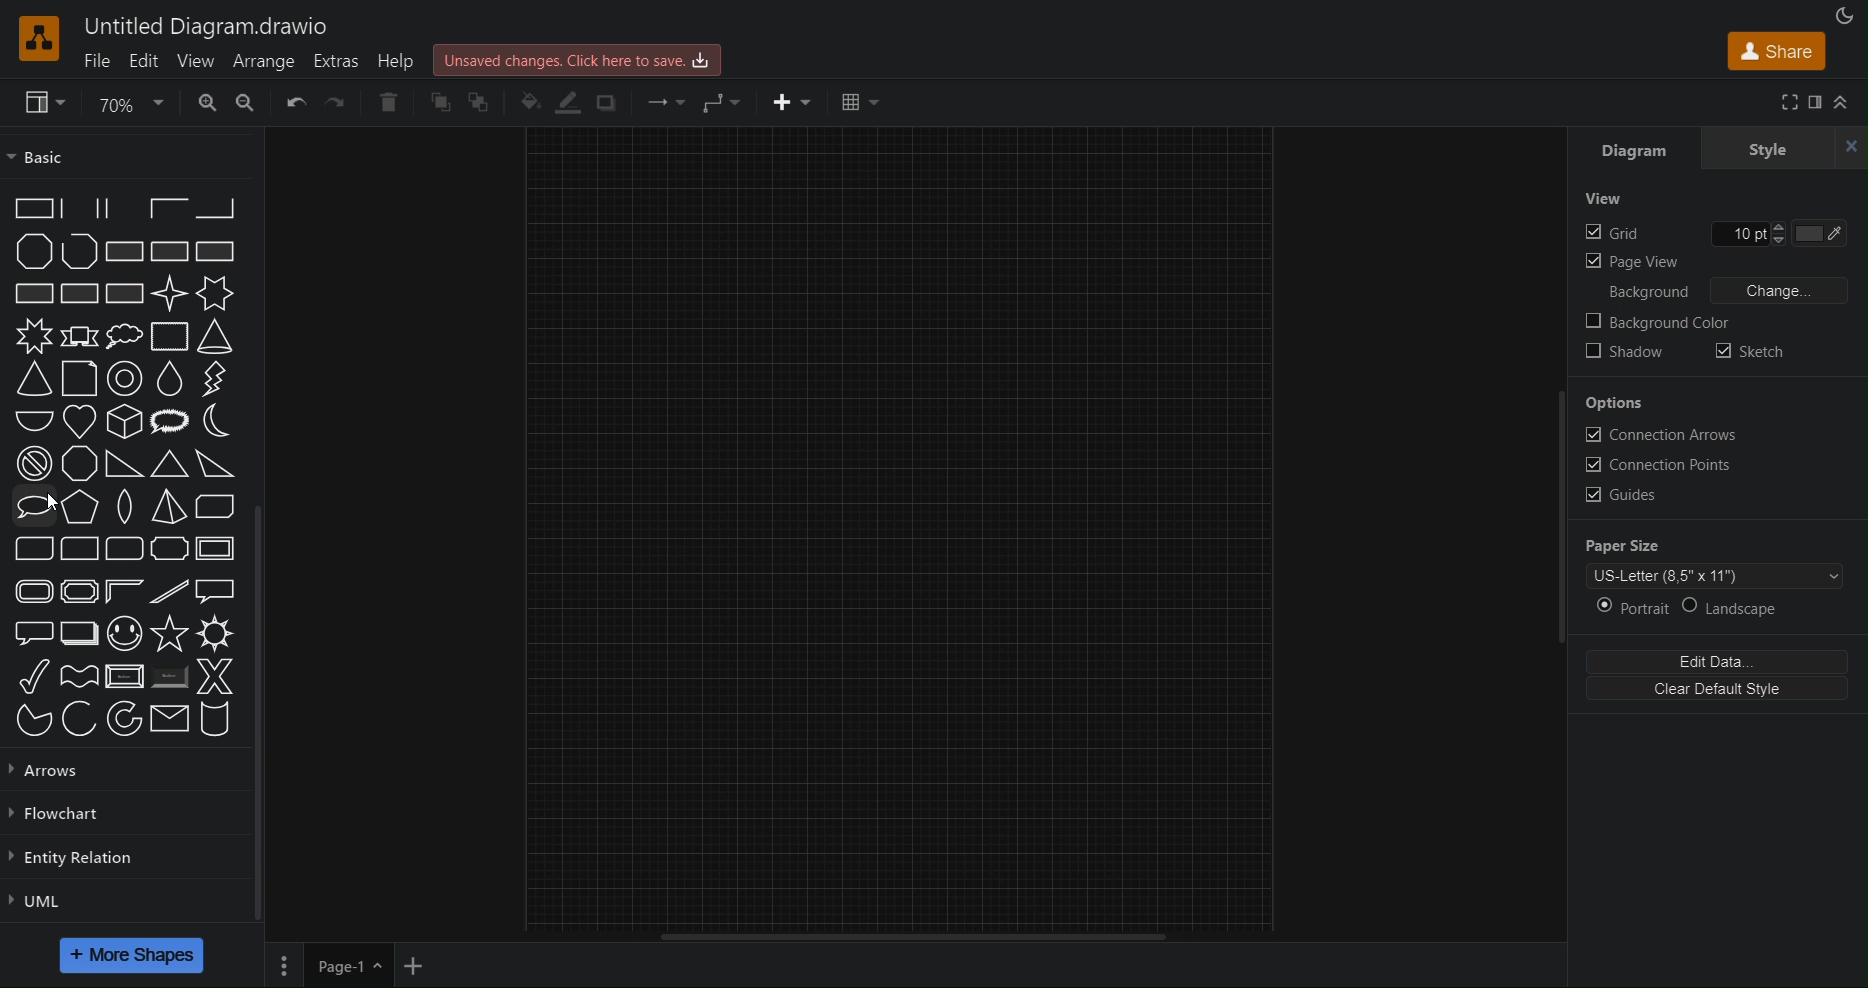 The width and height of the screenshot is (1868, 988). Describe the element at coordinates (385, 105) in the screenshot. I see `Delete` at that location.